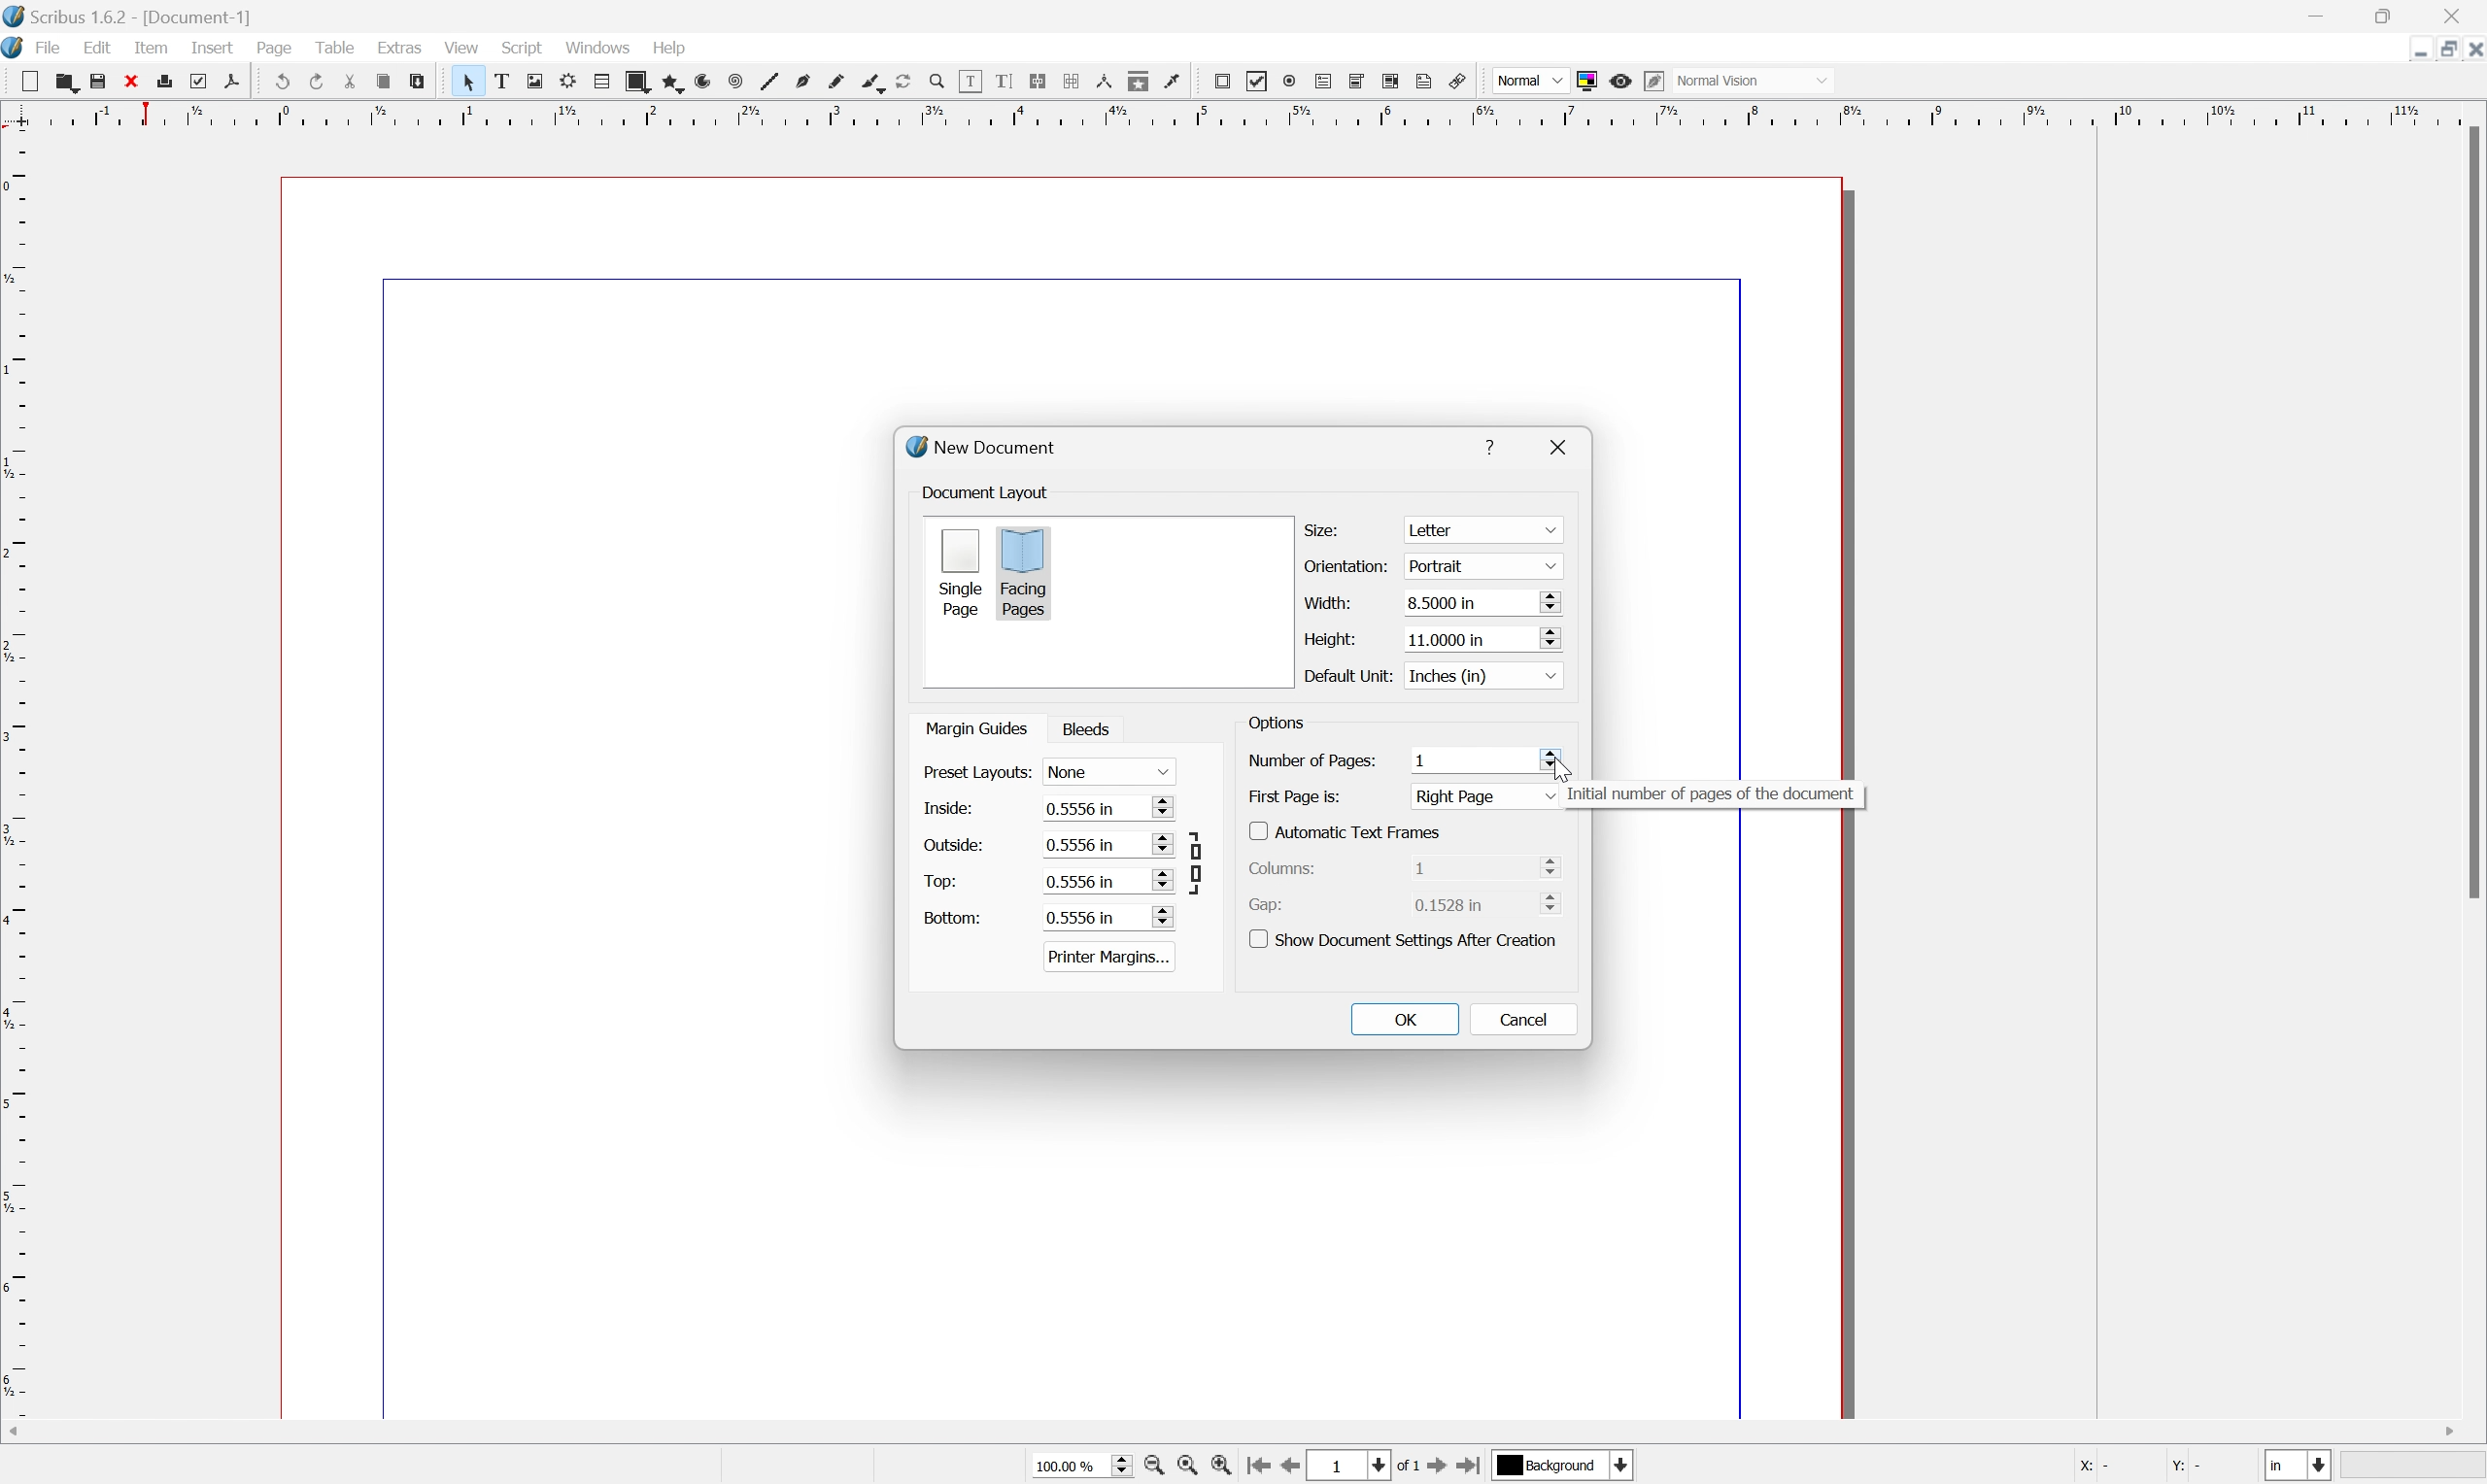 The width and height of the screenshot is (2487, 1484). I want to click on 0.1528 in, so click(1491, 906).